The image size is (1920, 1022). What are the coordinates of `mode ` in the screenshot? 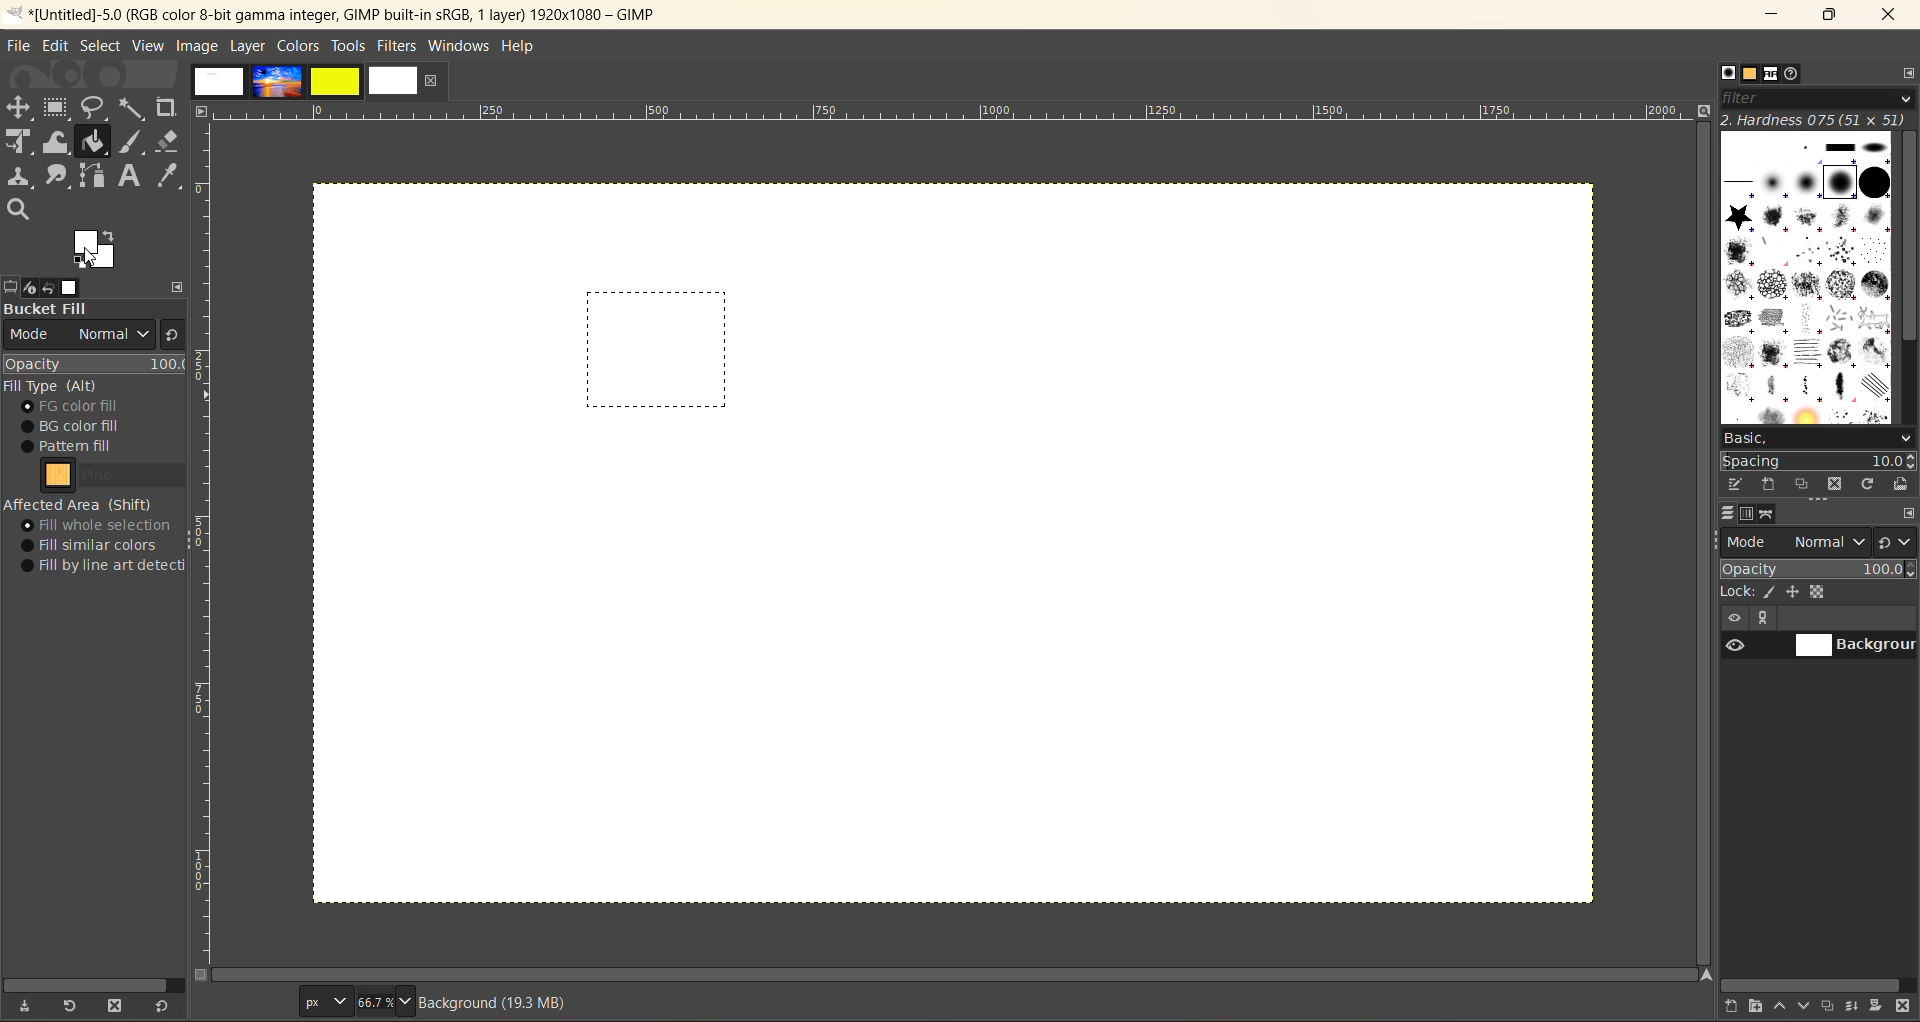 It's located at (78, 338).